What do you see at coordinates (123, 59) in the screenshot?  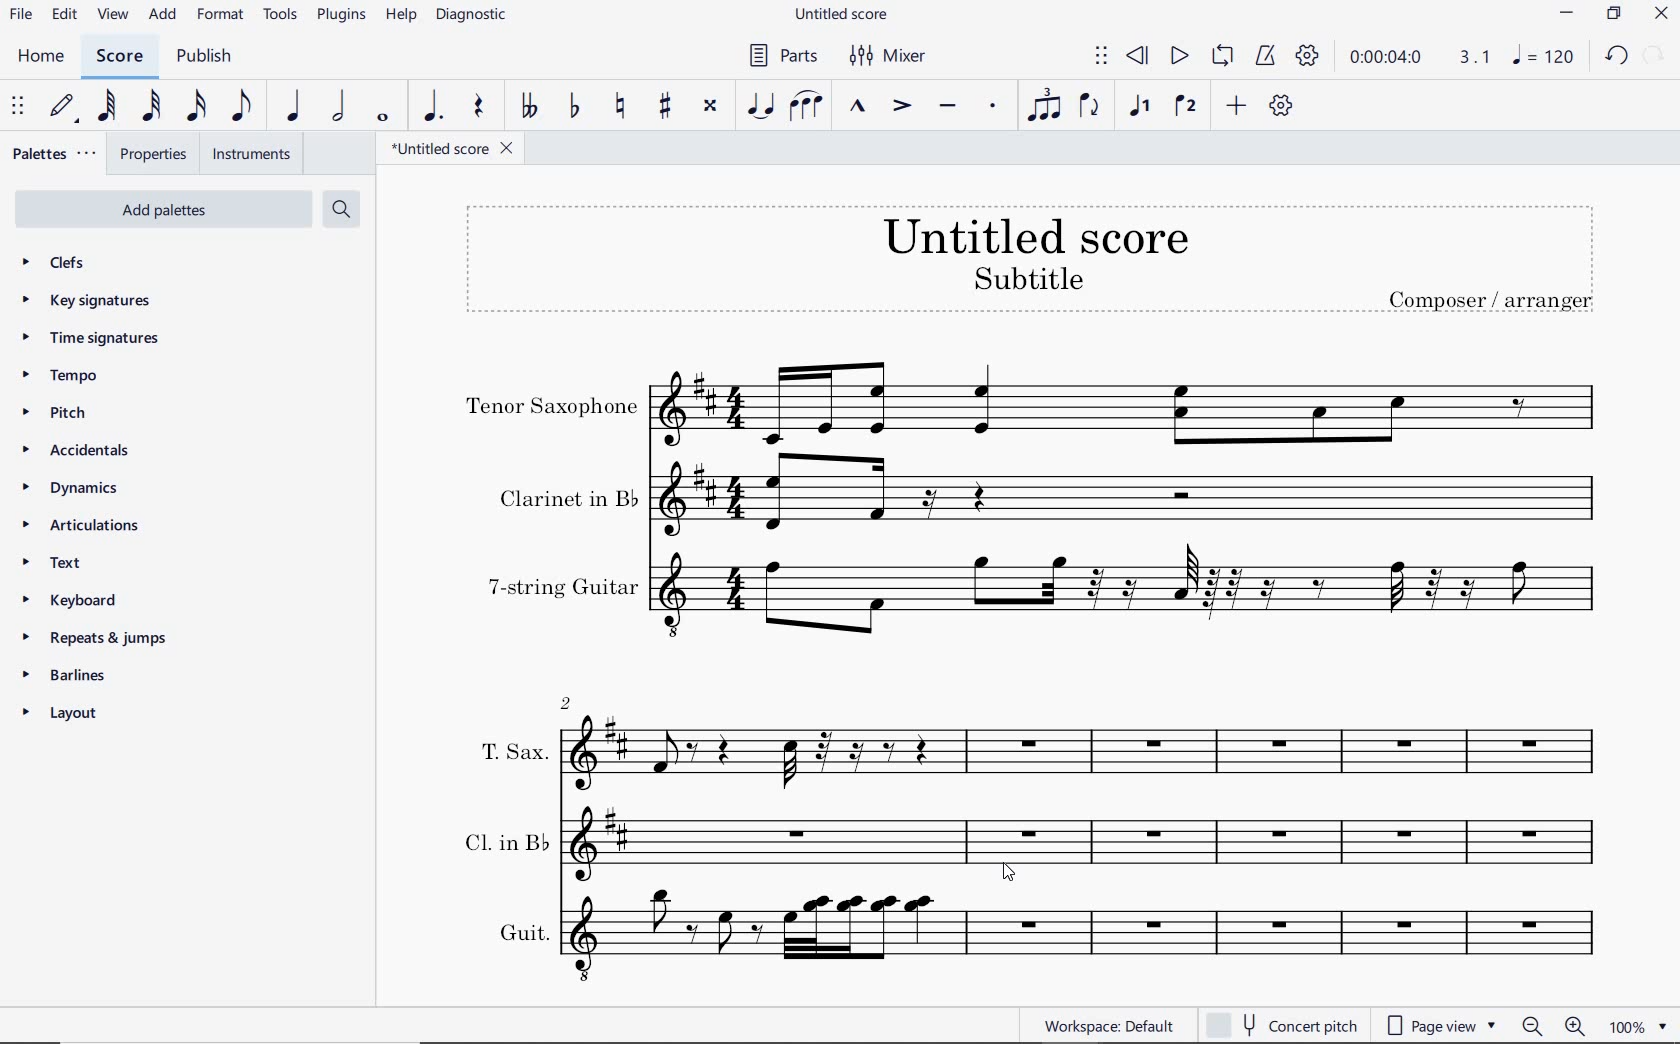 I see `SCORE` at bounding box center [123, 59].